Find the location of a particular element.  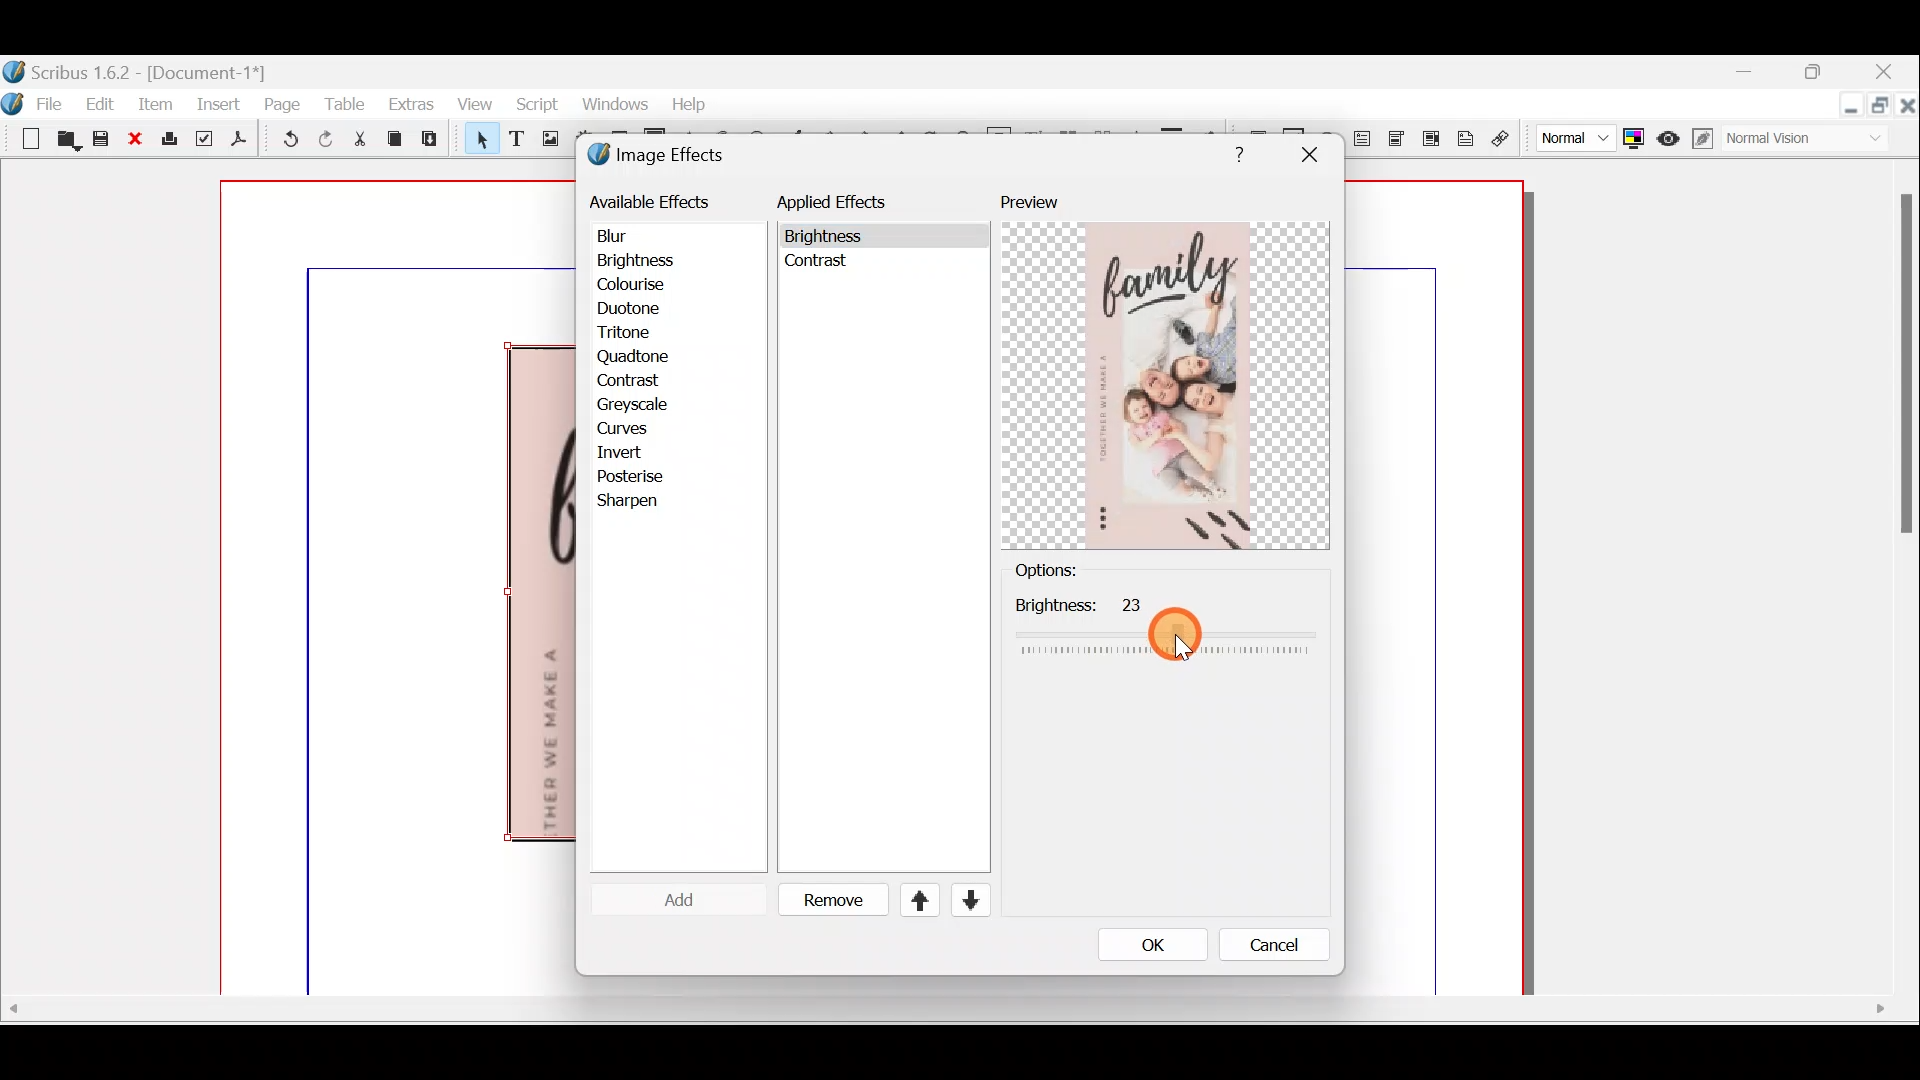

Cancel is located at coordinates (1261, 949).